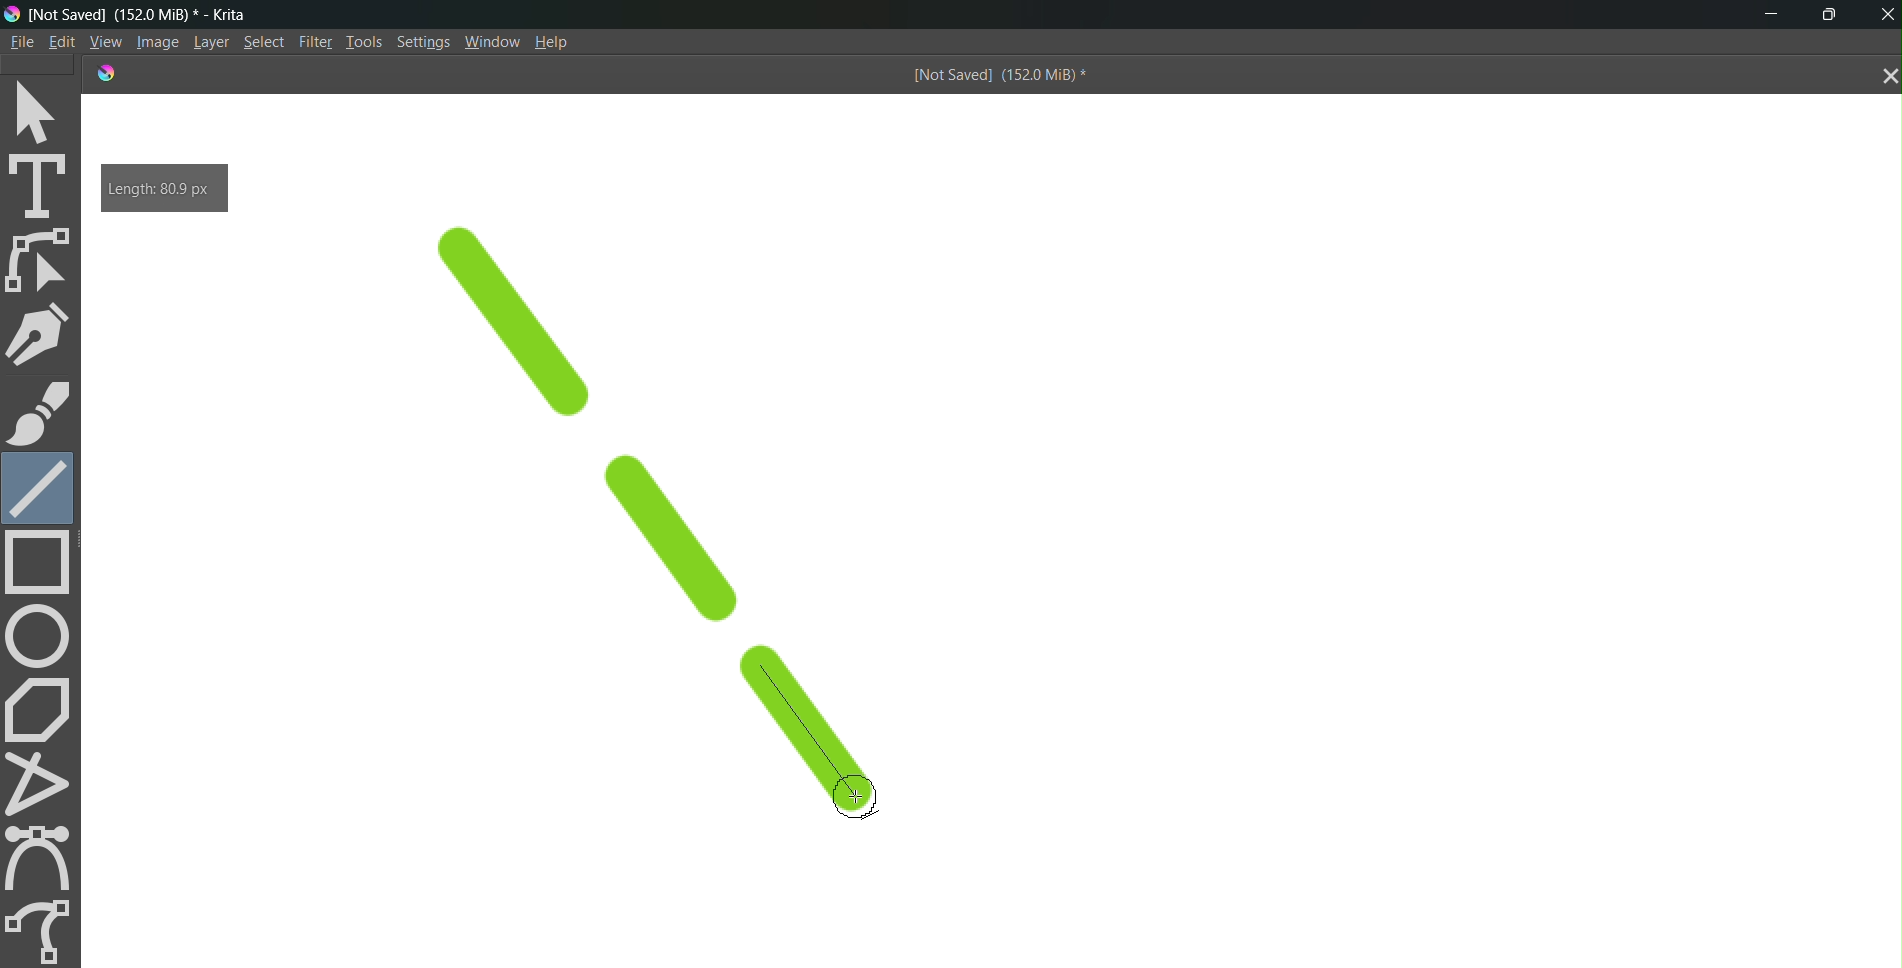 The height and width of the screenshot is (968, 1902). What do you see at coordinates (1884, 77) in the screenshot?
I see `close tab` at bounding box center [1884, 77].